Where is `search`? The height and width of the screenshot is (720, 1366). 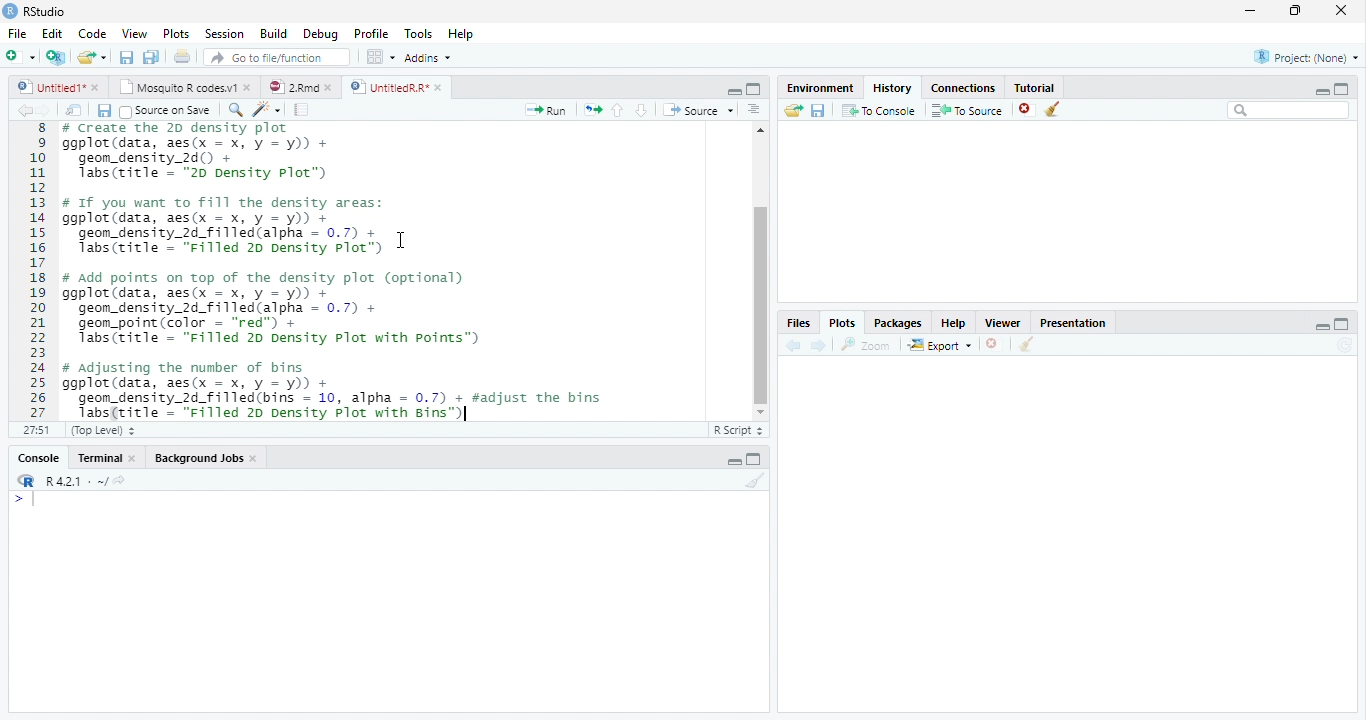 search is located at coordinates (232, 109).